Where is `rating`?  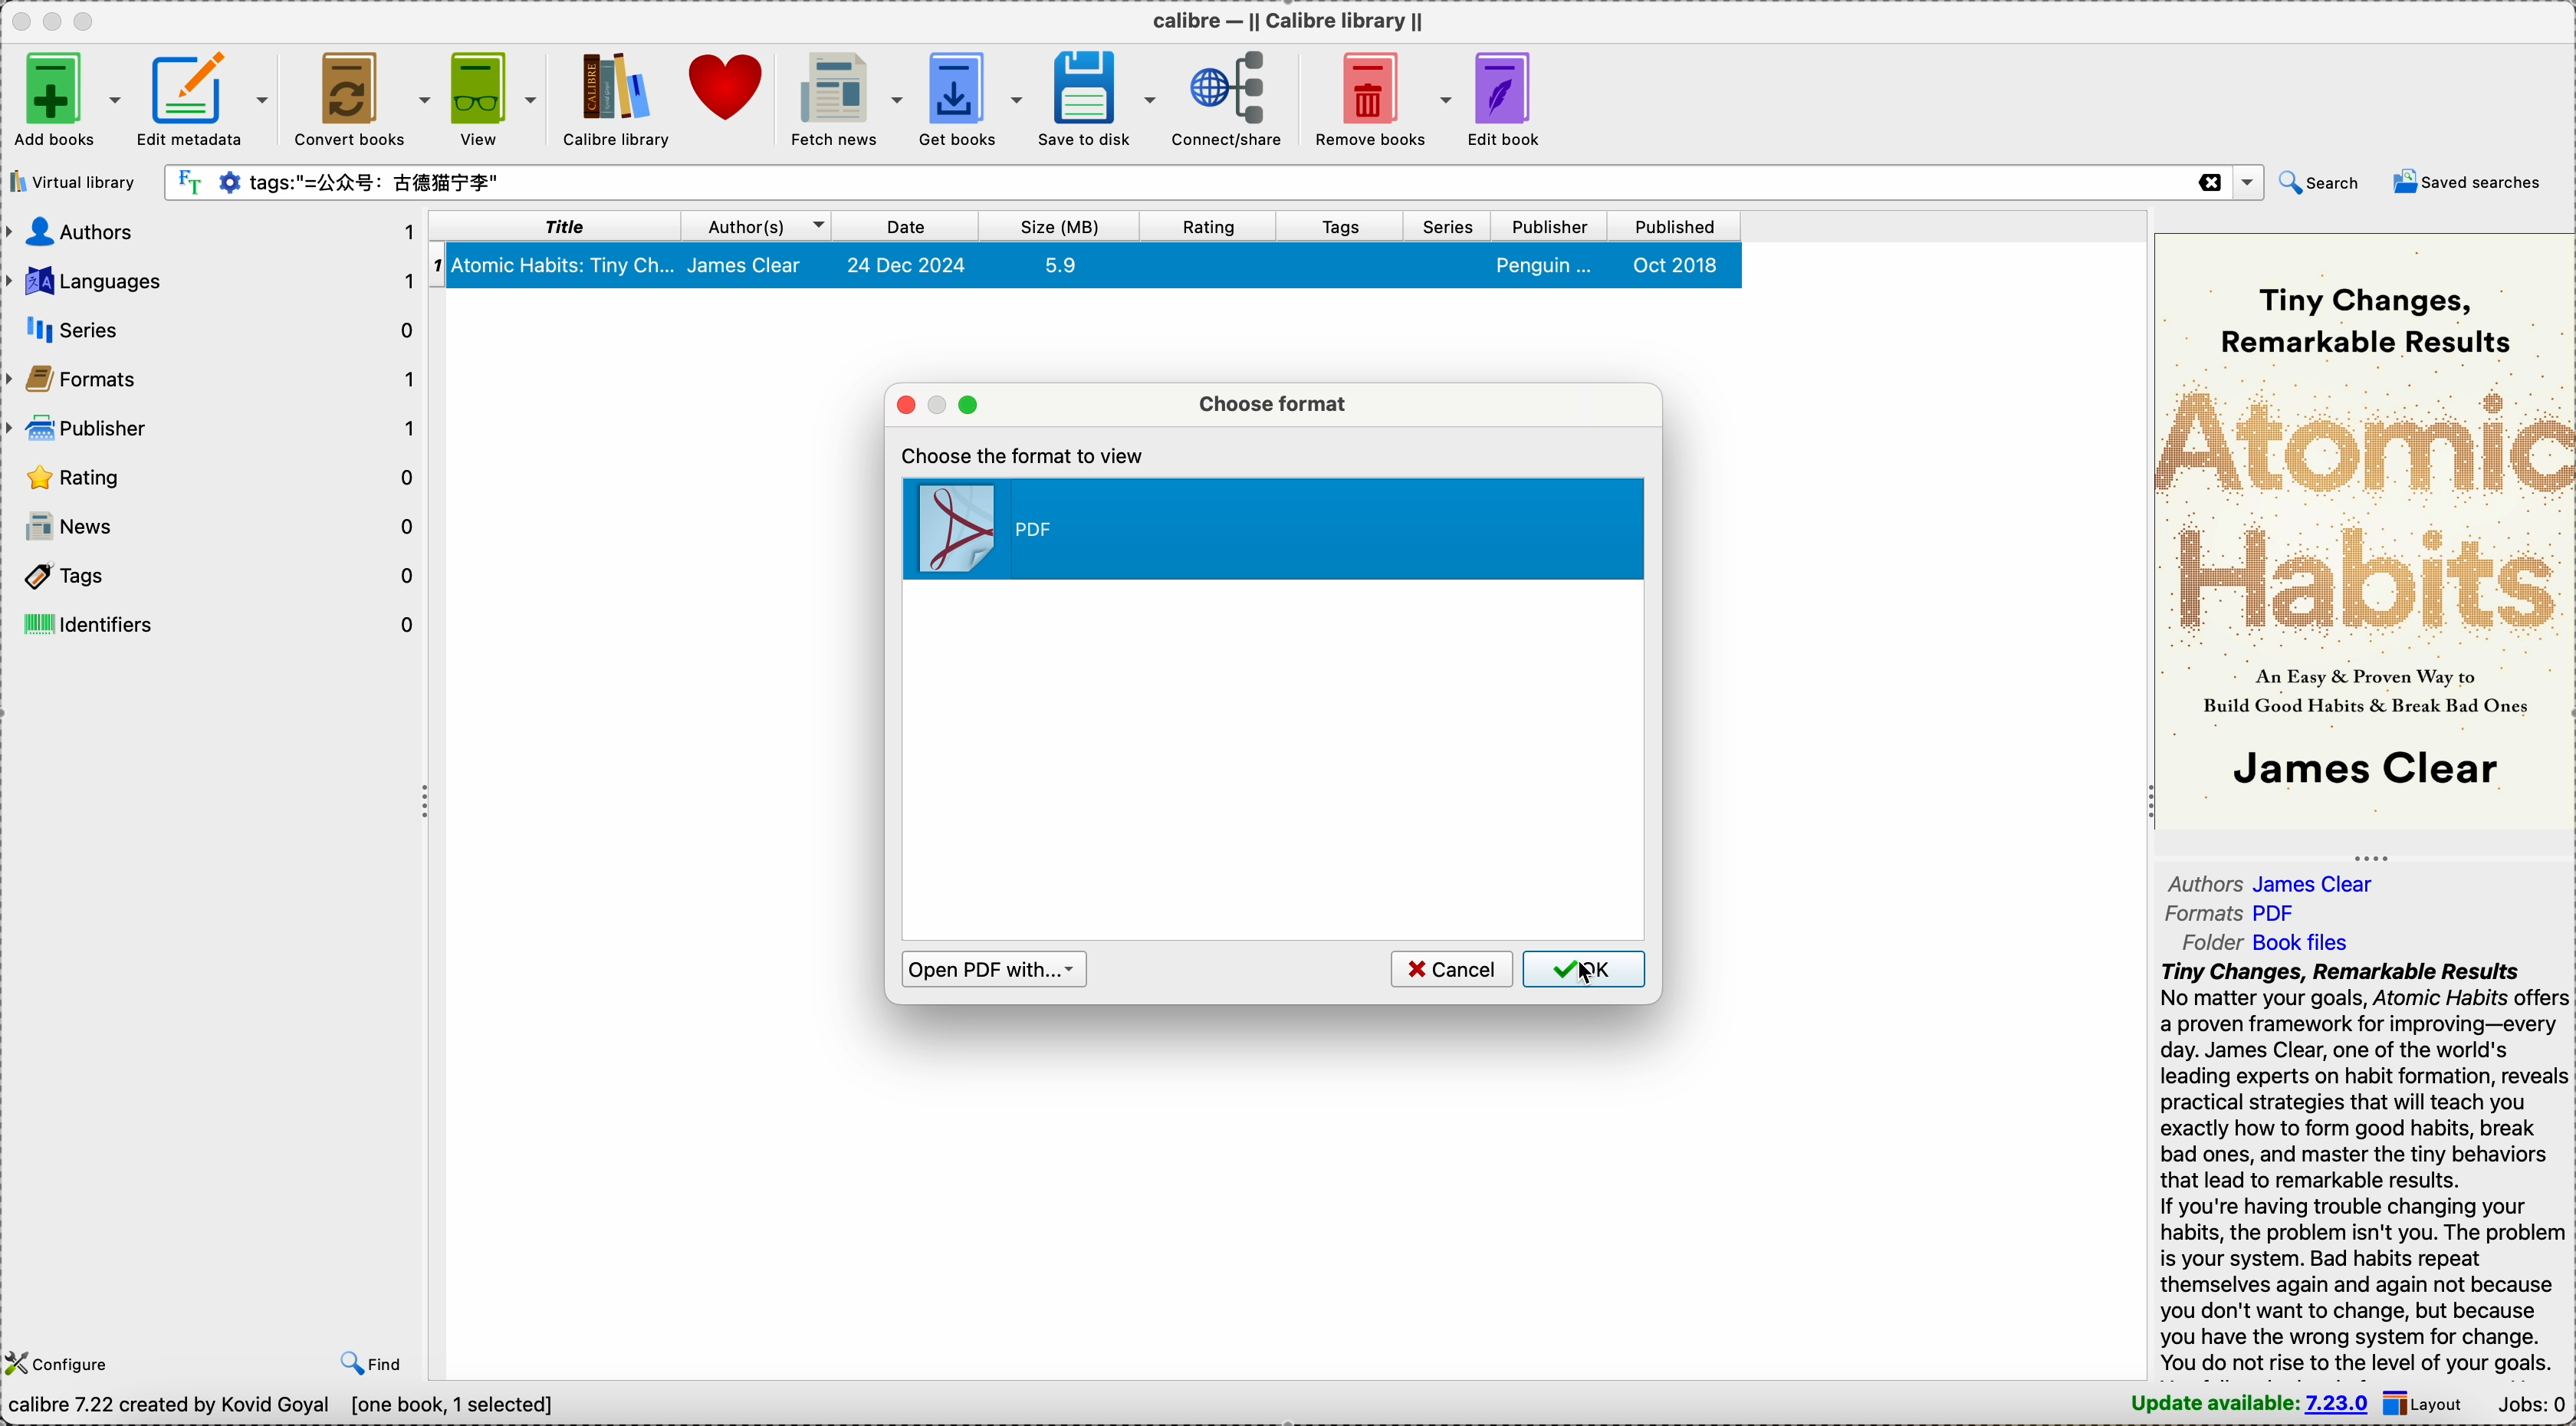
rating is located at coordinates (214, 475).